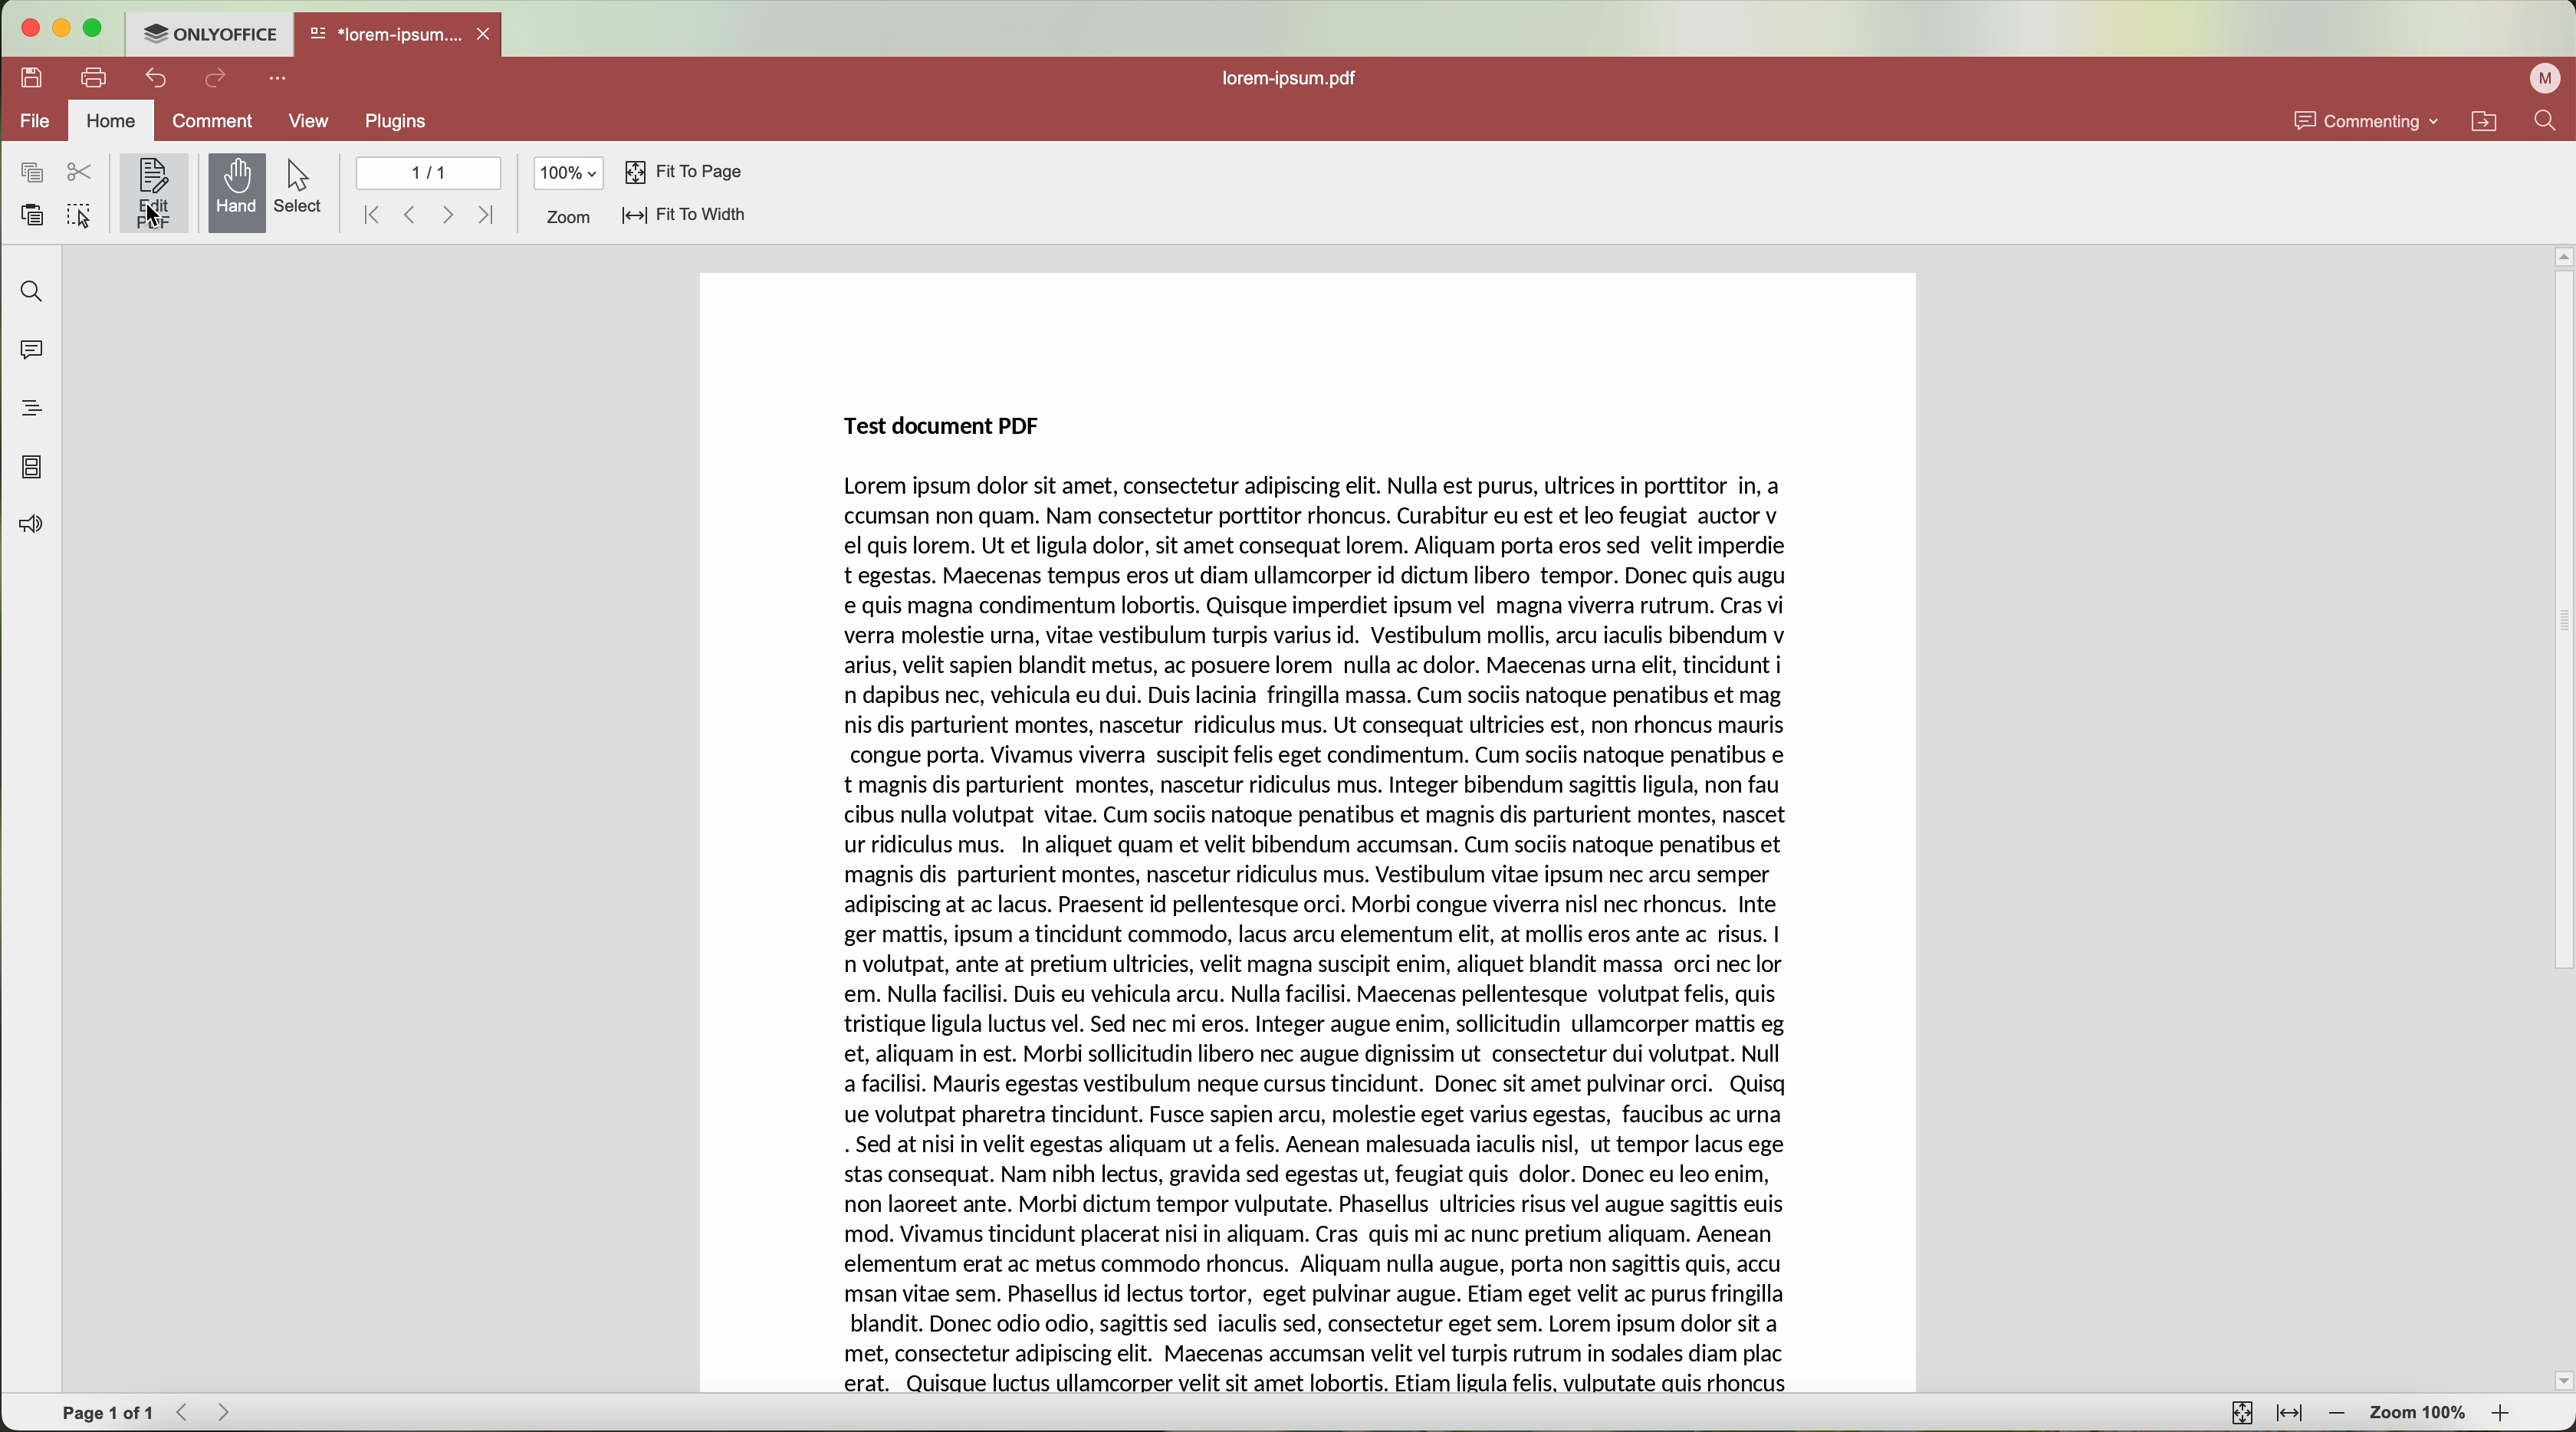 The image size is (2576, 1432). I want to click on save, so click(34, 75).